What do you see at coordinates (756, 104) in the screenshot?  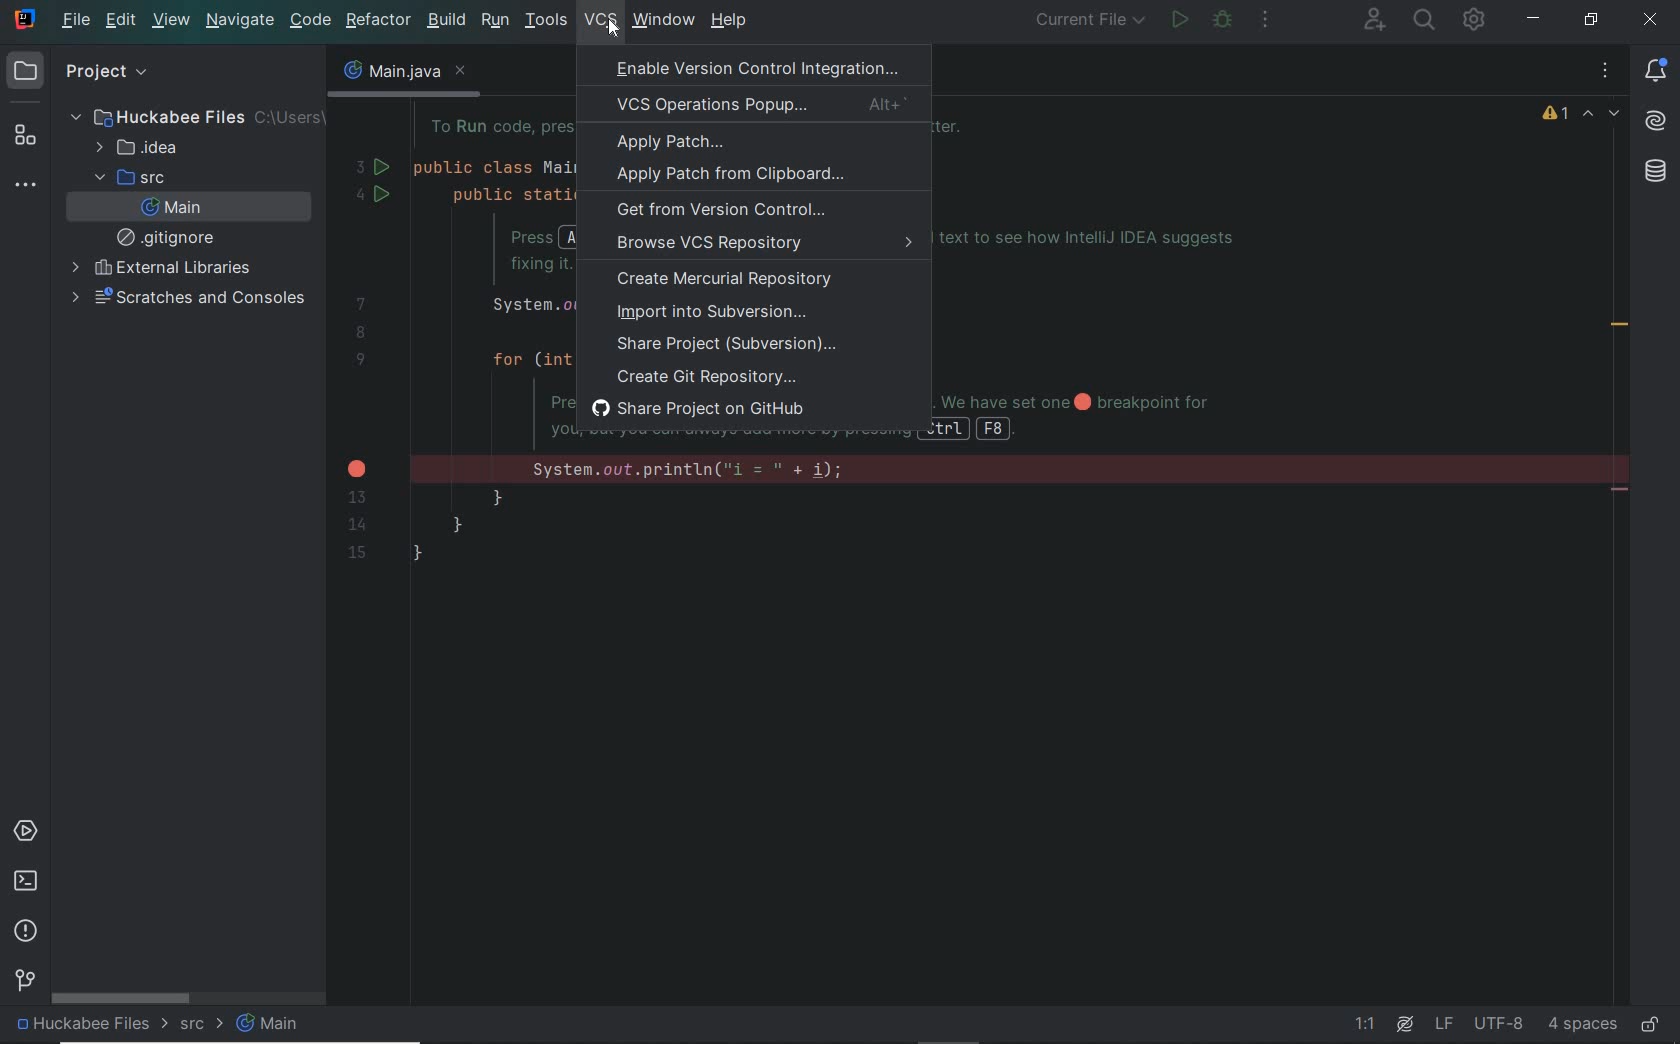 I see `vcs operations popup` at bounding box center [756, 104].